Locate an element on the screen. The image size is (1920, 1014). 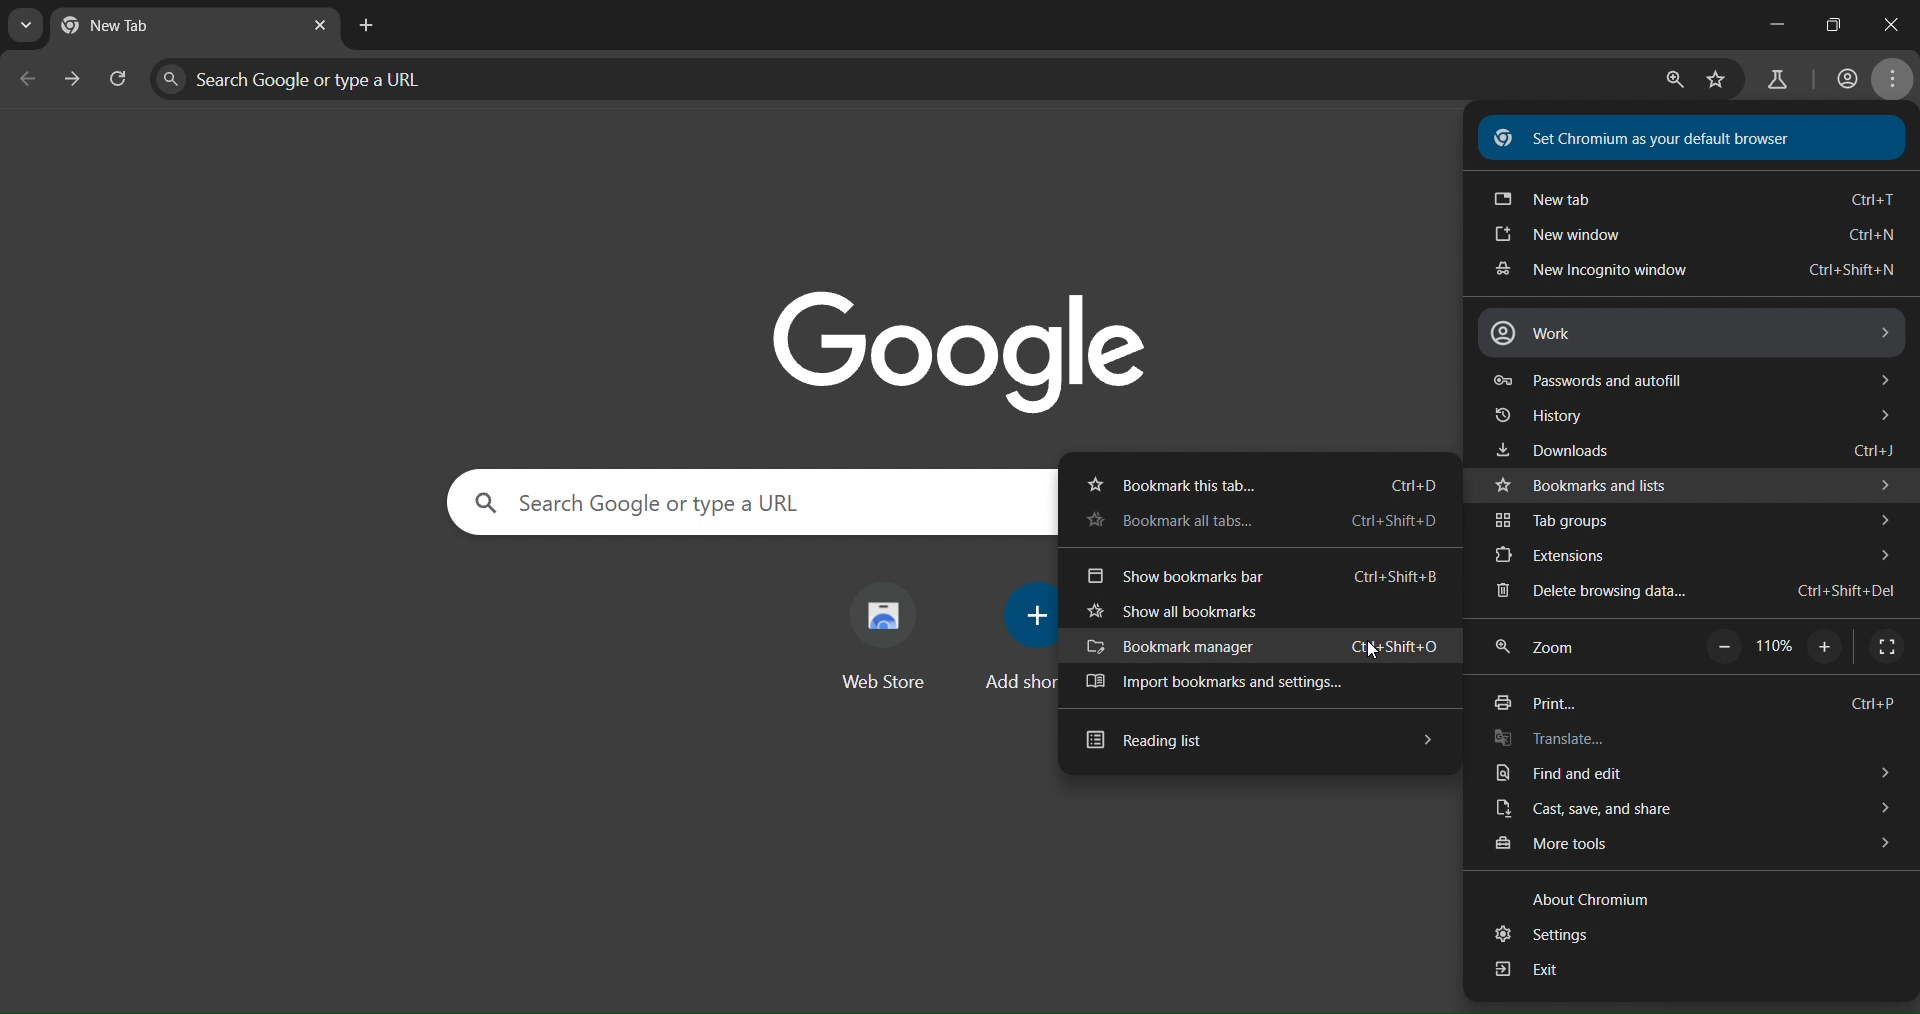
show bookmarks bar is located at coordinates (1262, 577).